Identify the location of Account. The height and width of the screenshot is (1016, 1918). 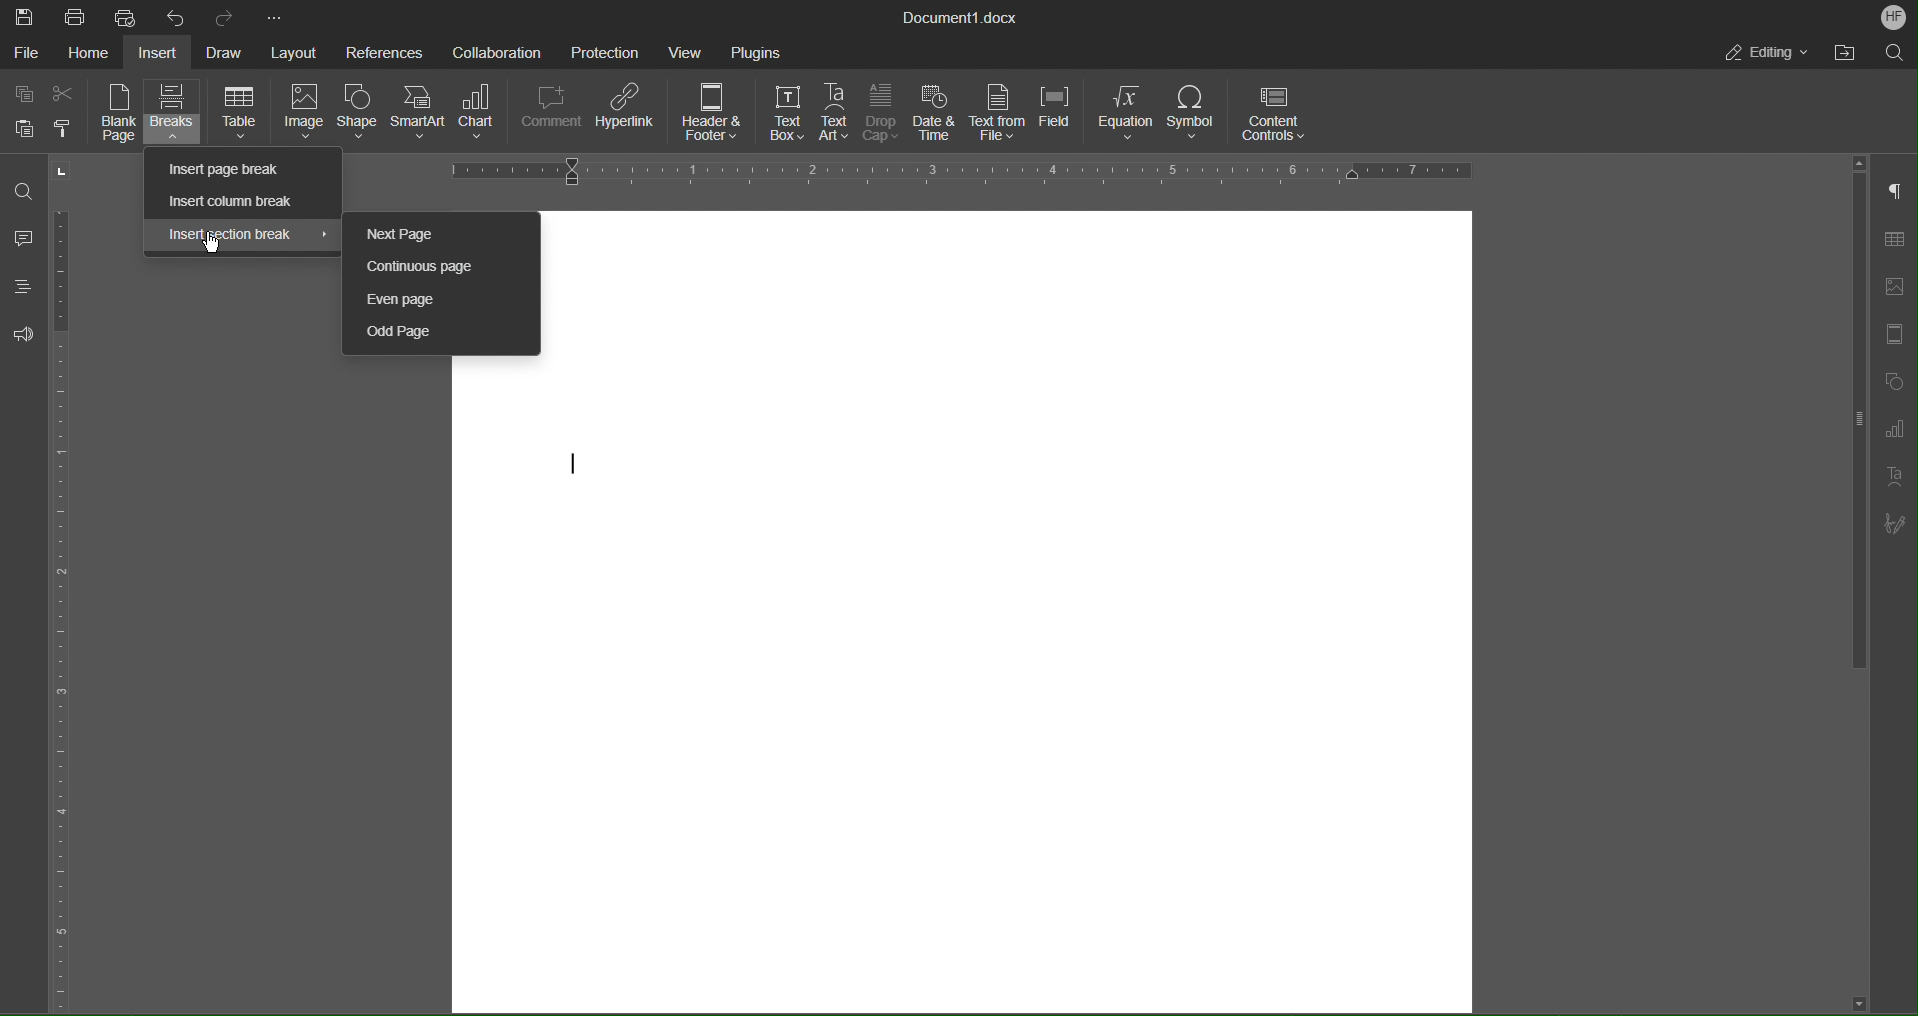
(1893, 18).